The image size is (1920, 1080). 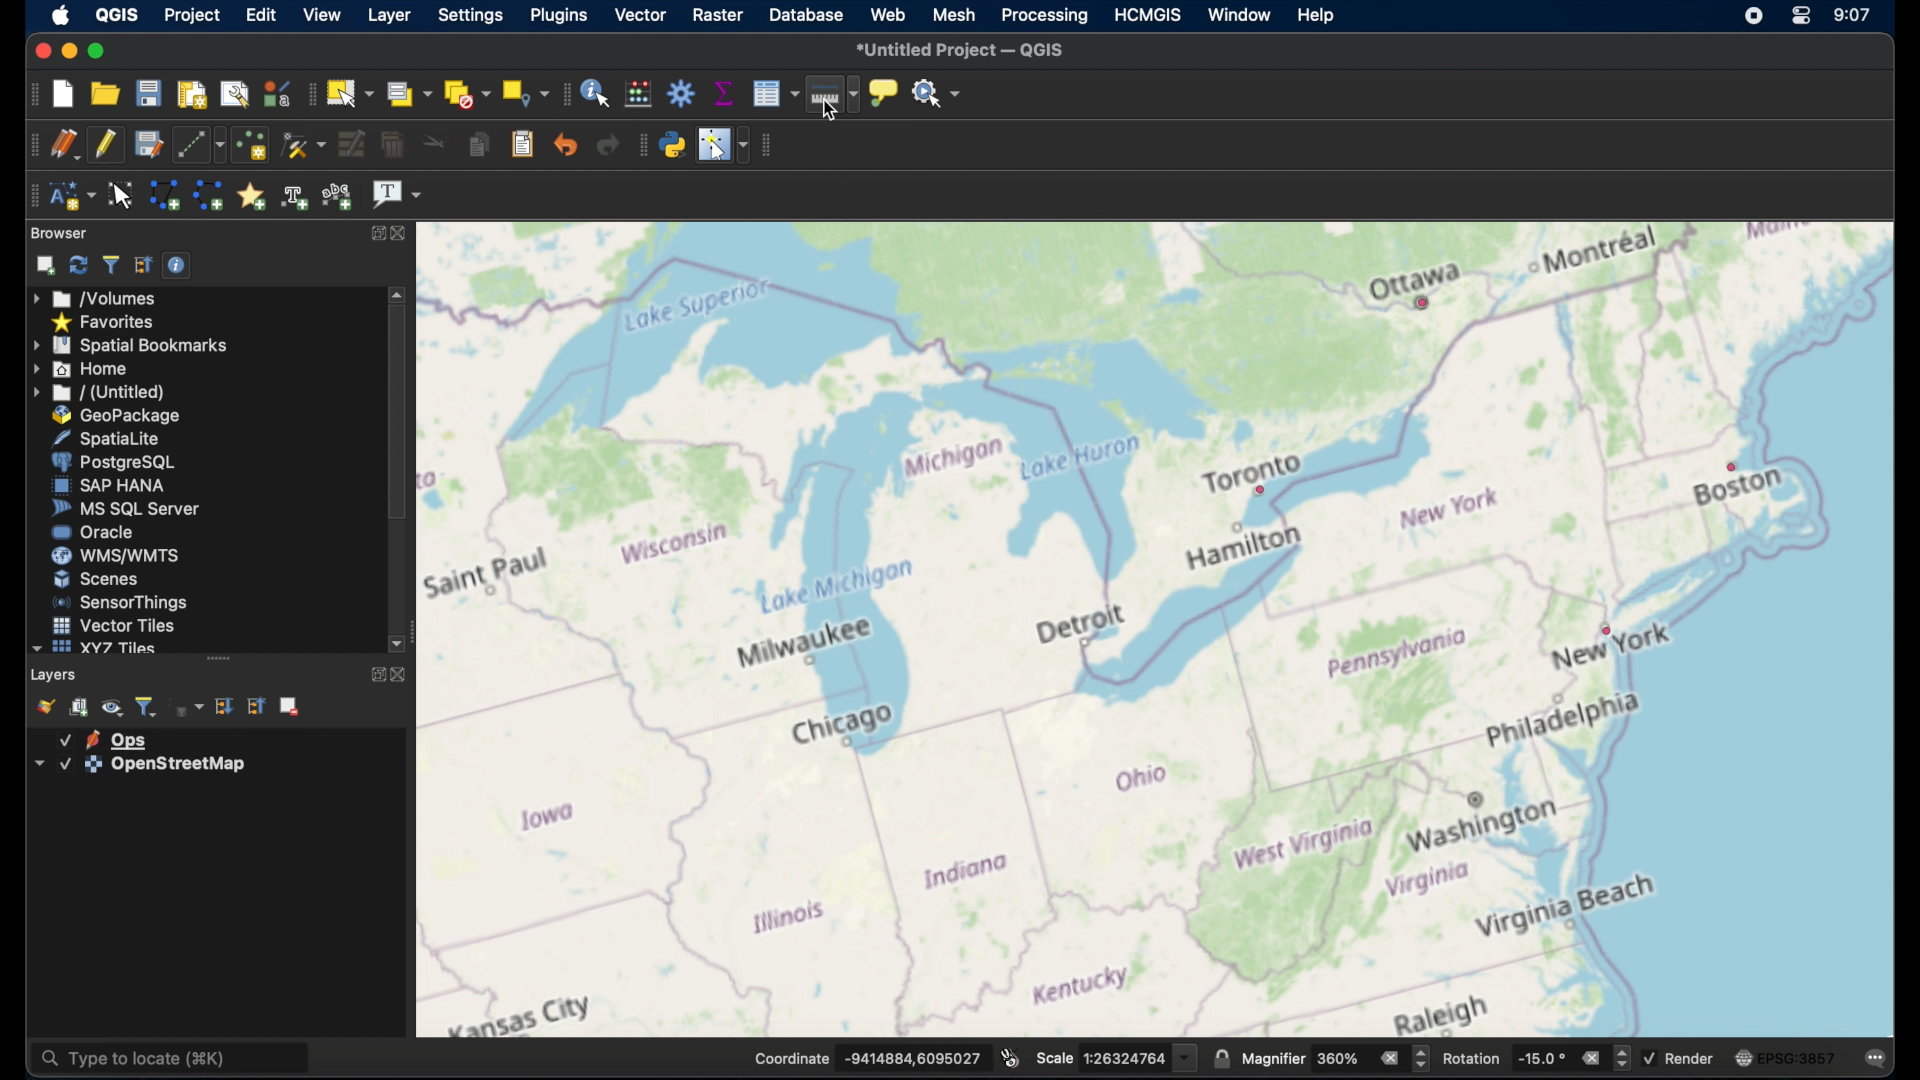 I want to click on vector tiles, so click(x=112, y=624).